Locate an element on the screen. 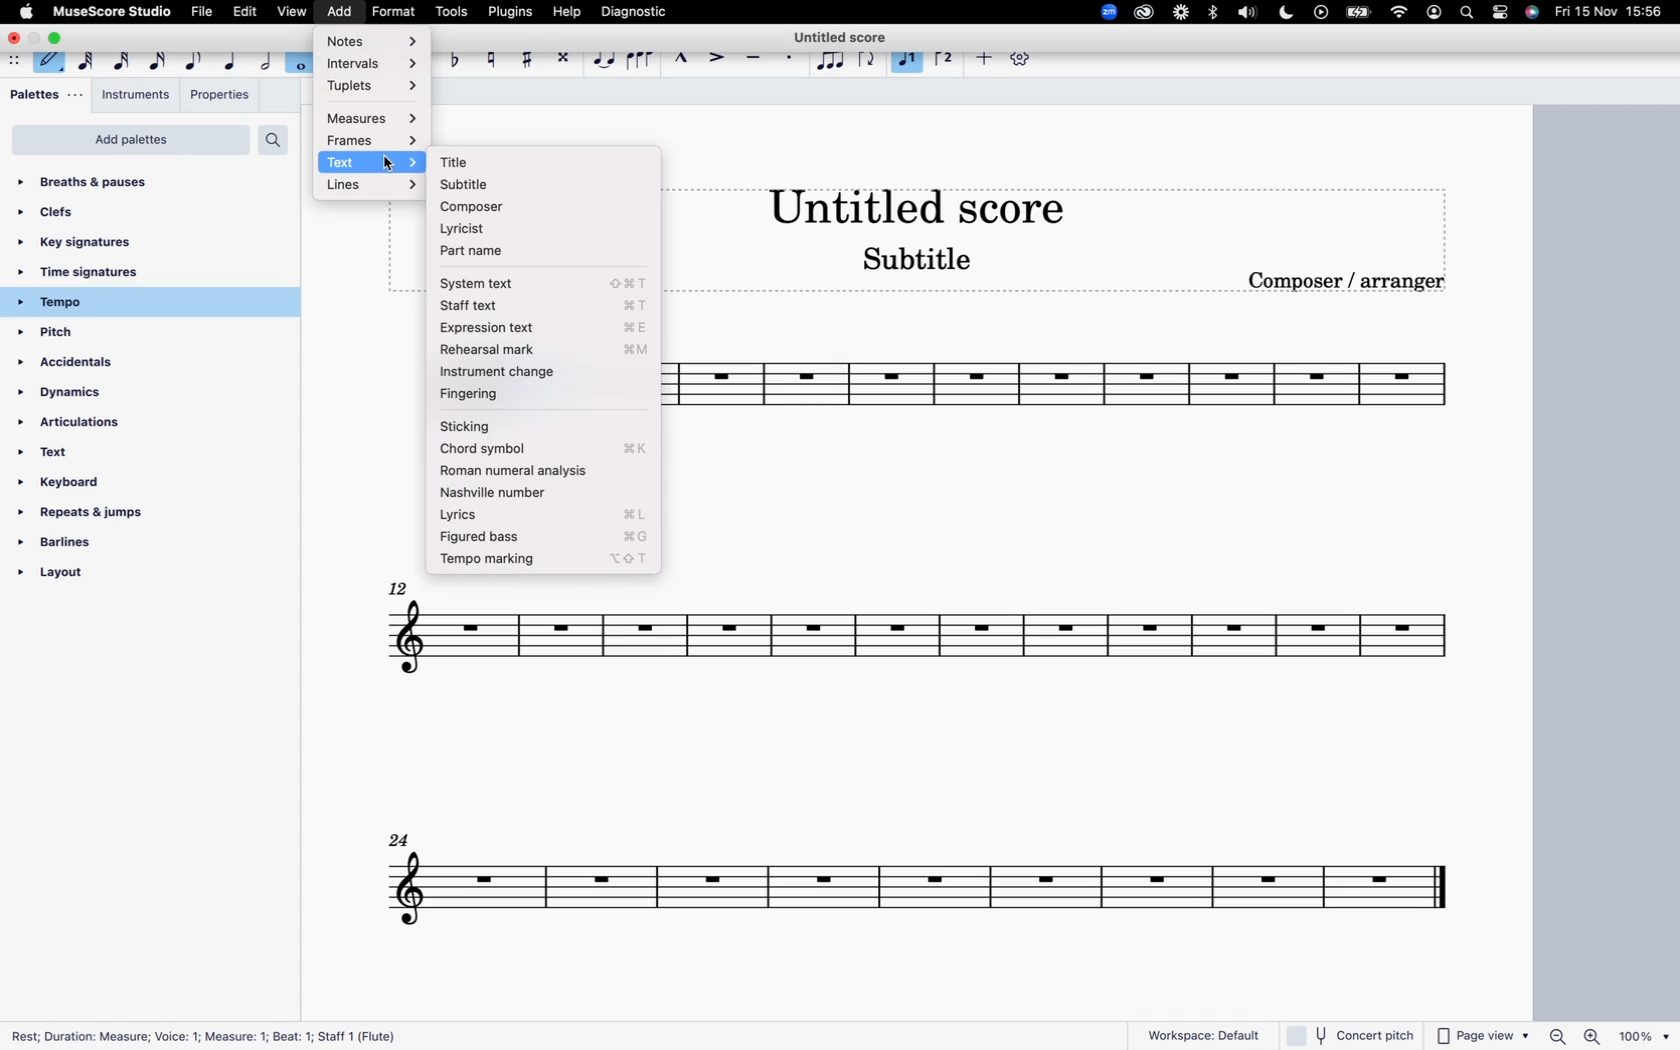 Image resolution: width=1680 pixels, height=1050 pixels. palettes is located at coordinates (46, 97).